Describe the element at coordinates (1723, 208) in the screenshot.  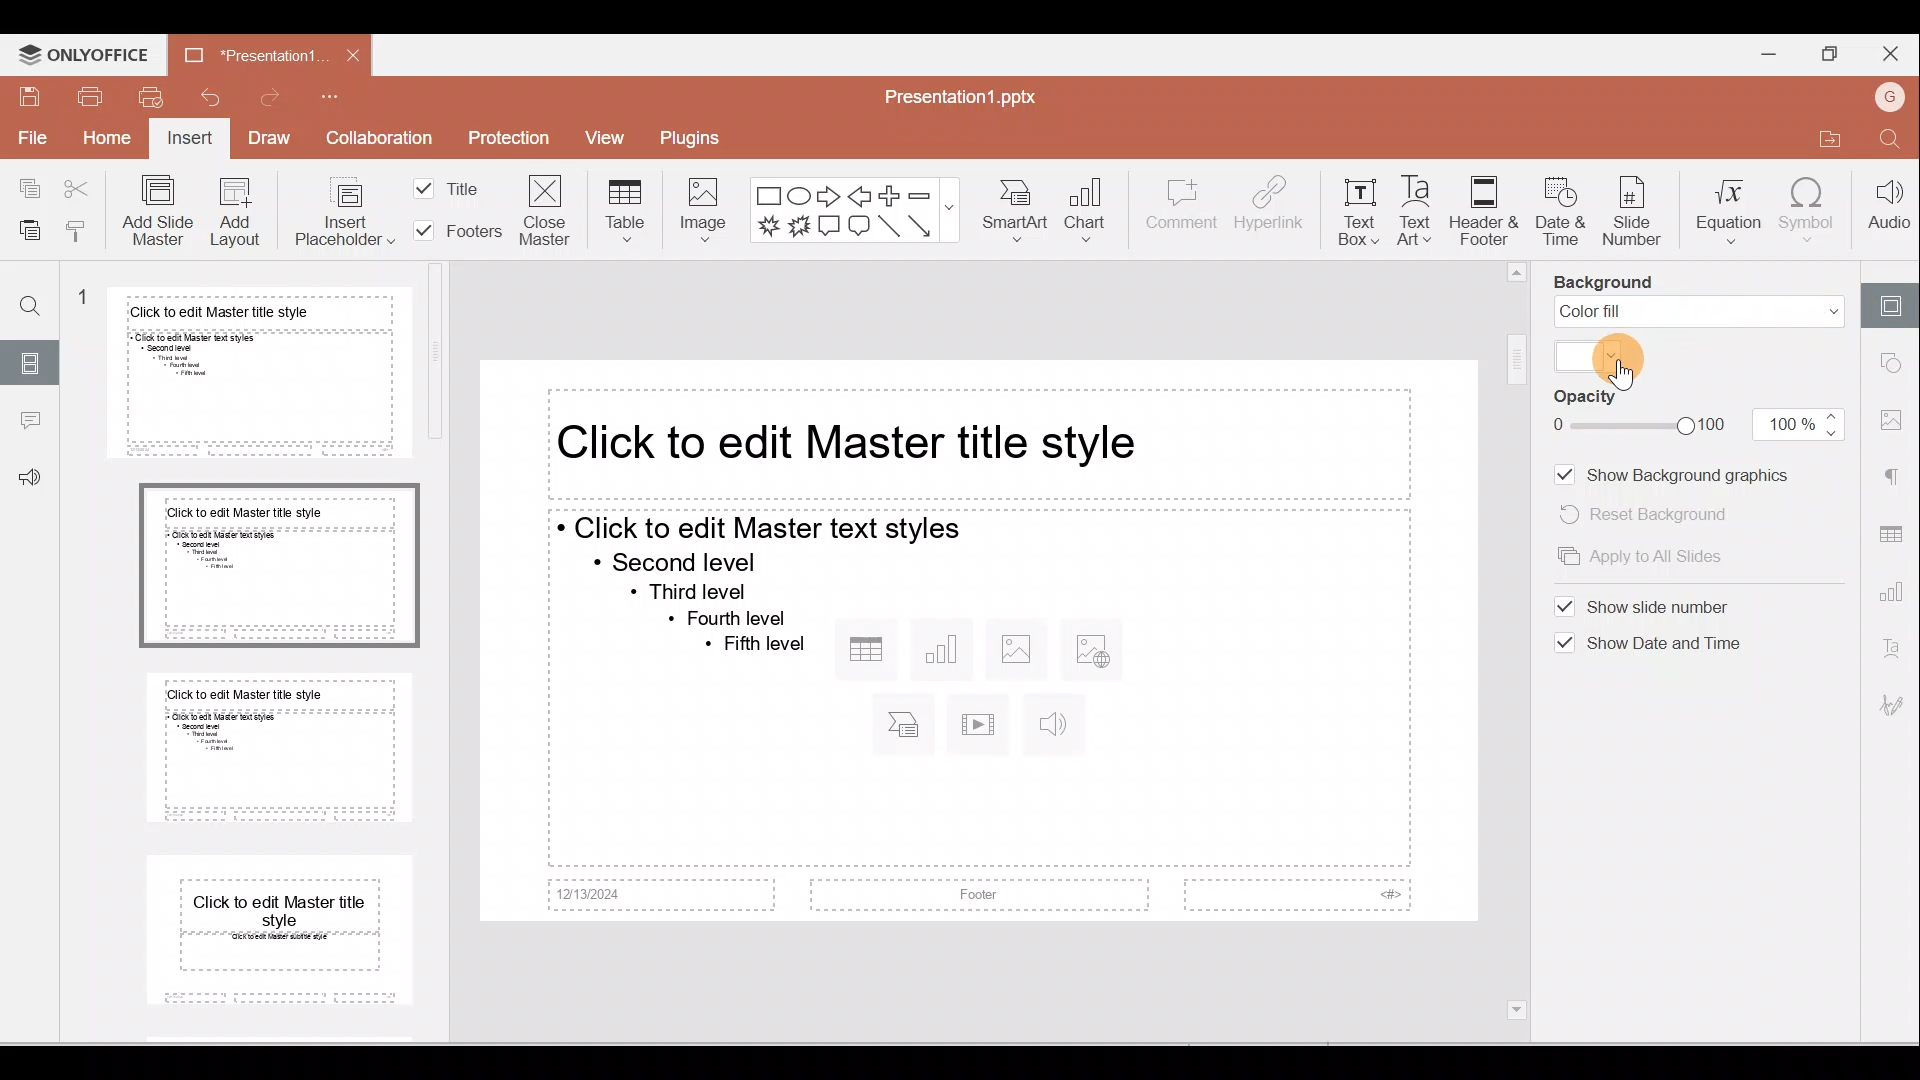
I see `Equation` at that location.